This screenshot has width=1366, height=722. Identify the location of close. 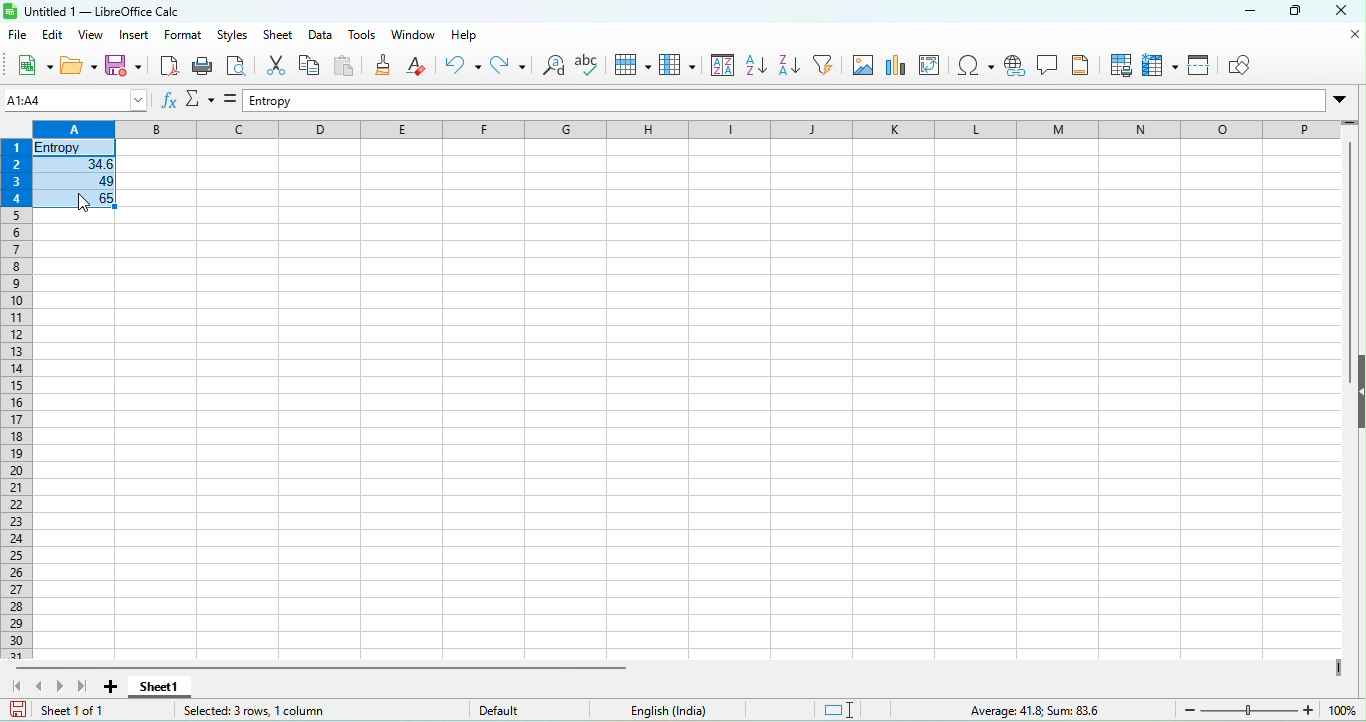
(1346, 12).